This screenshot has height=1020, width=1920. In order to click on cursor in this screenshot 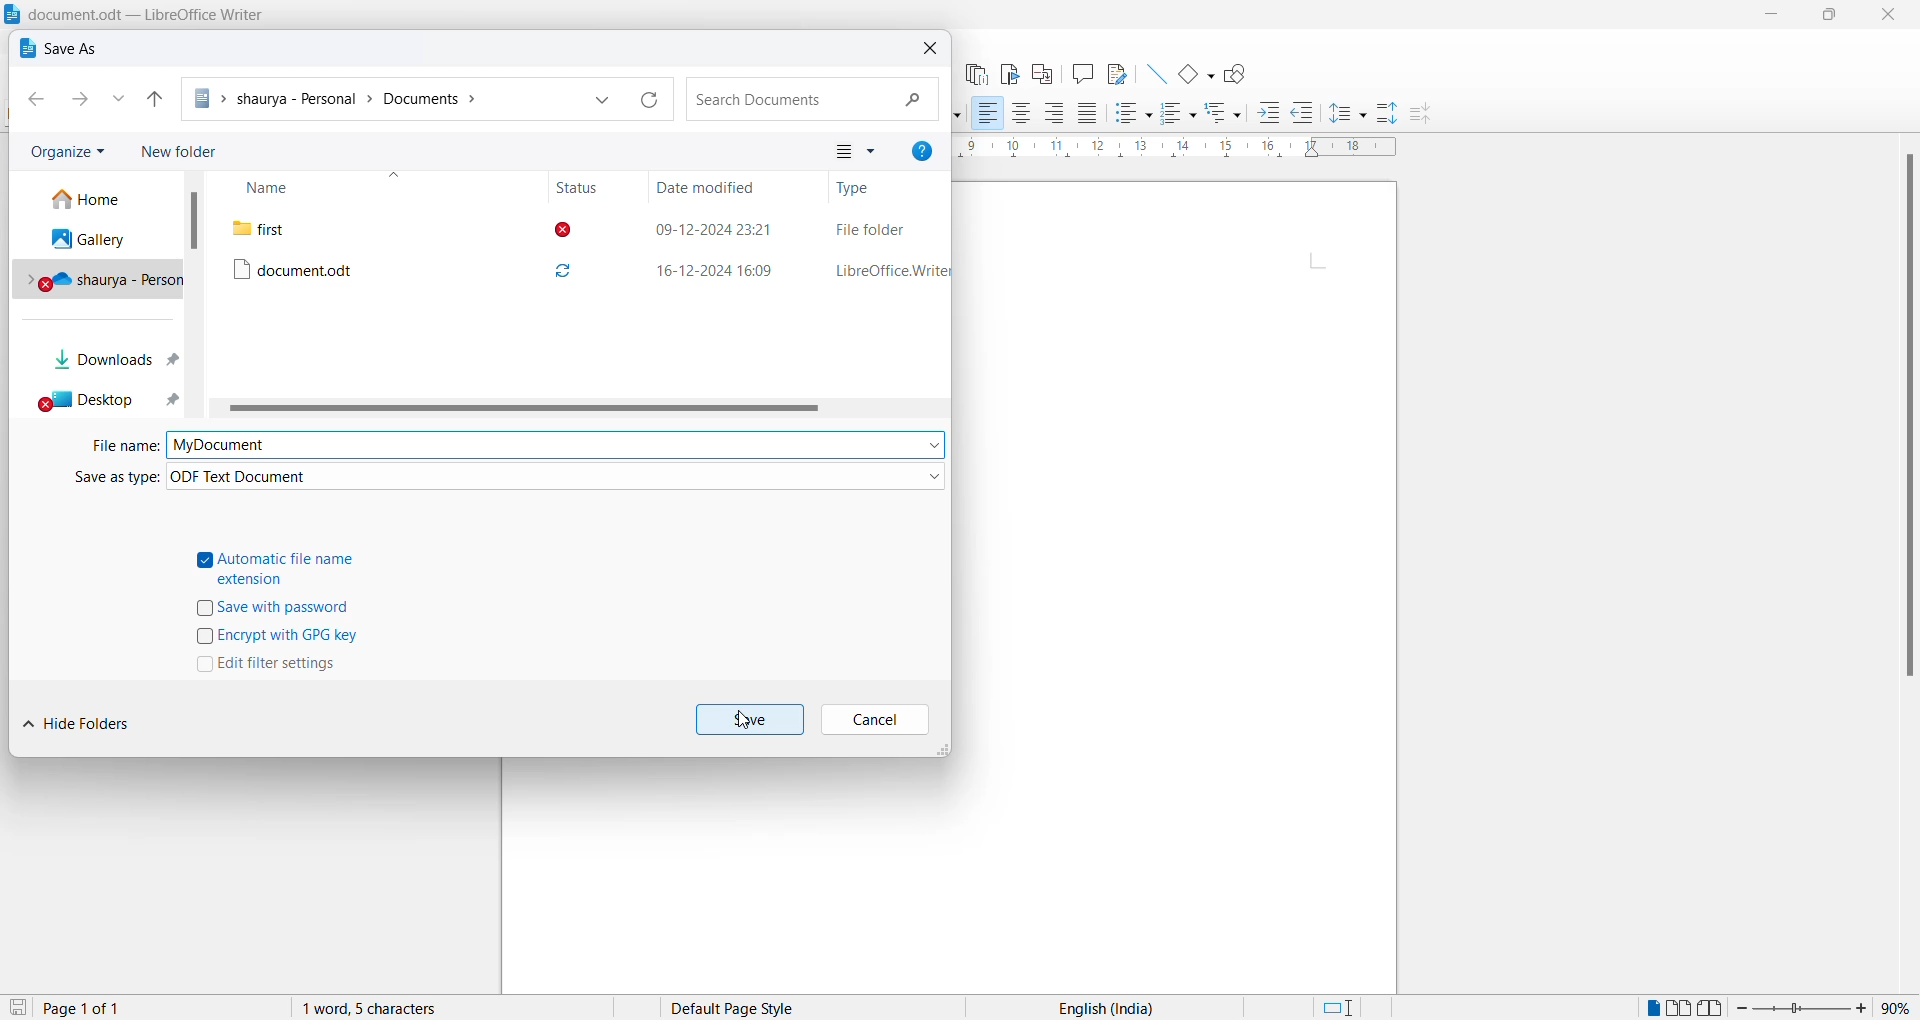, I will do `click(745, 725)`.